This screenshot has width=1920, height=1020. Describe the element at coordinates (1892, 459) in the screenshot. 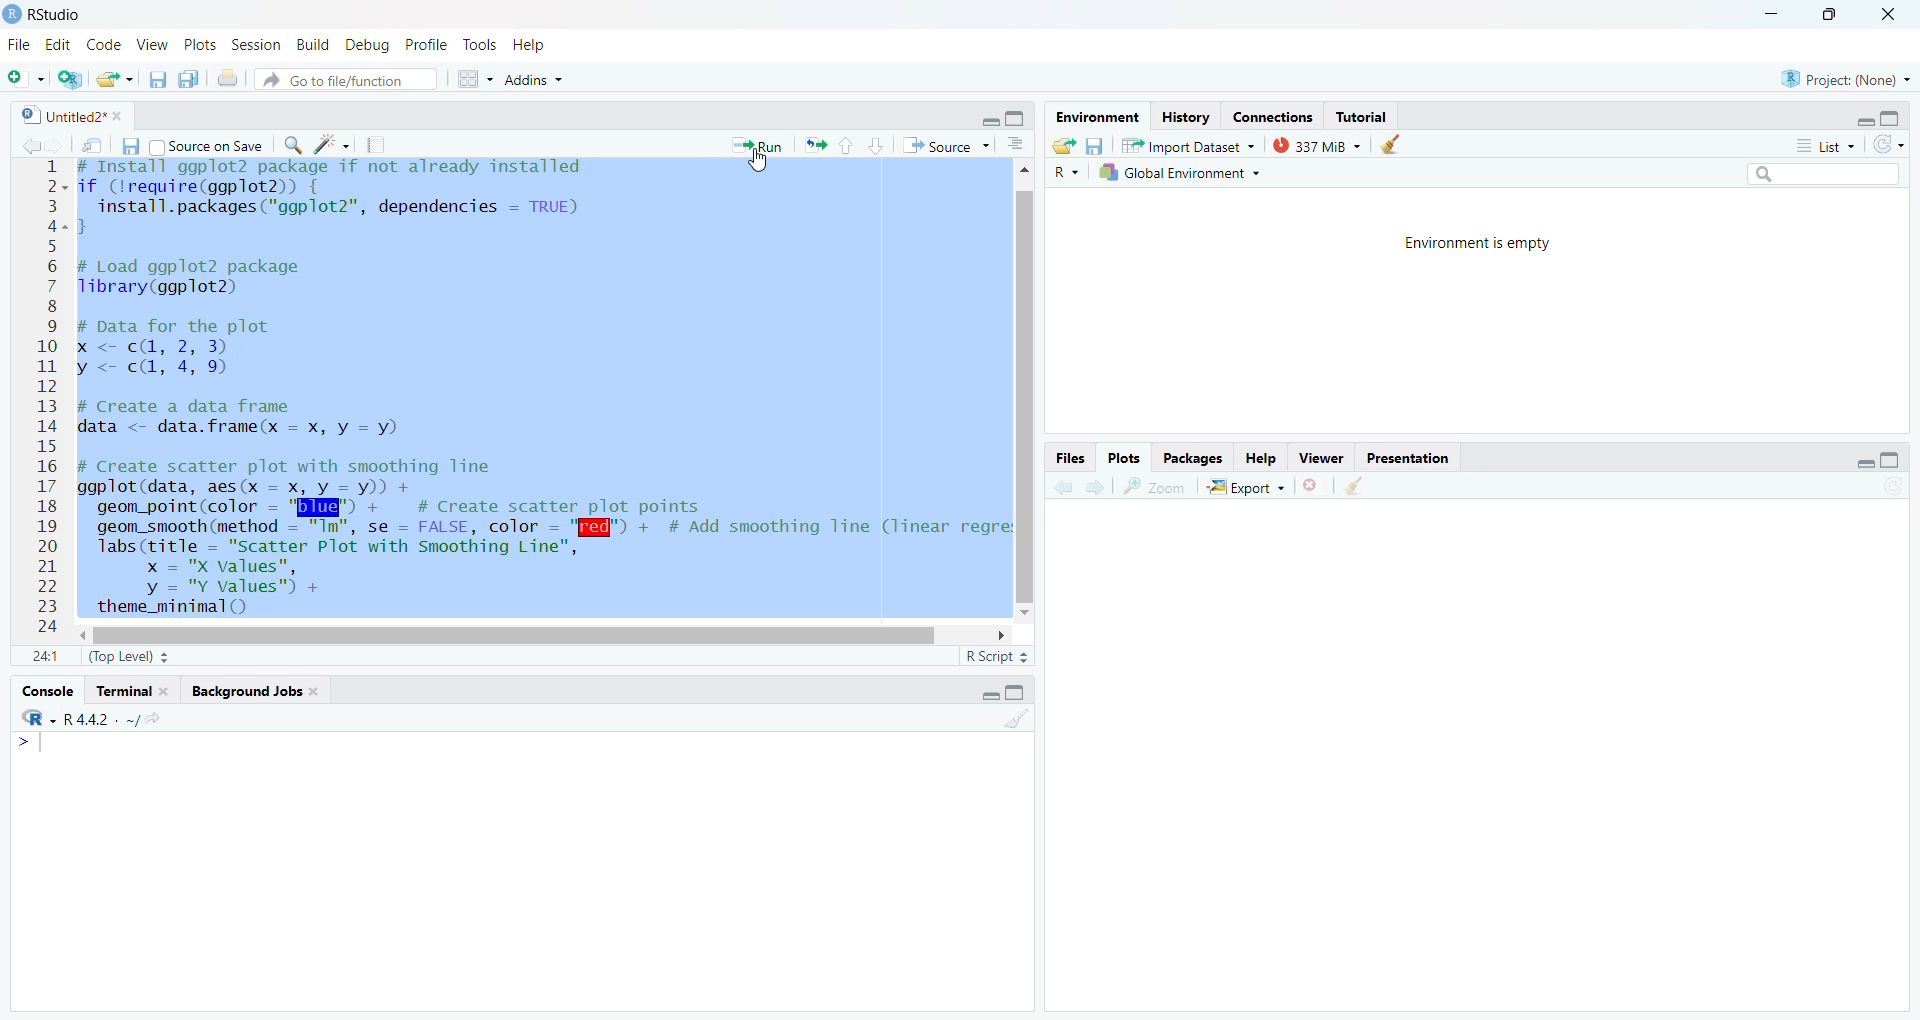

I see `hide console` at that location.